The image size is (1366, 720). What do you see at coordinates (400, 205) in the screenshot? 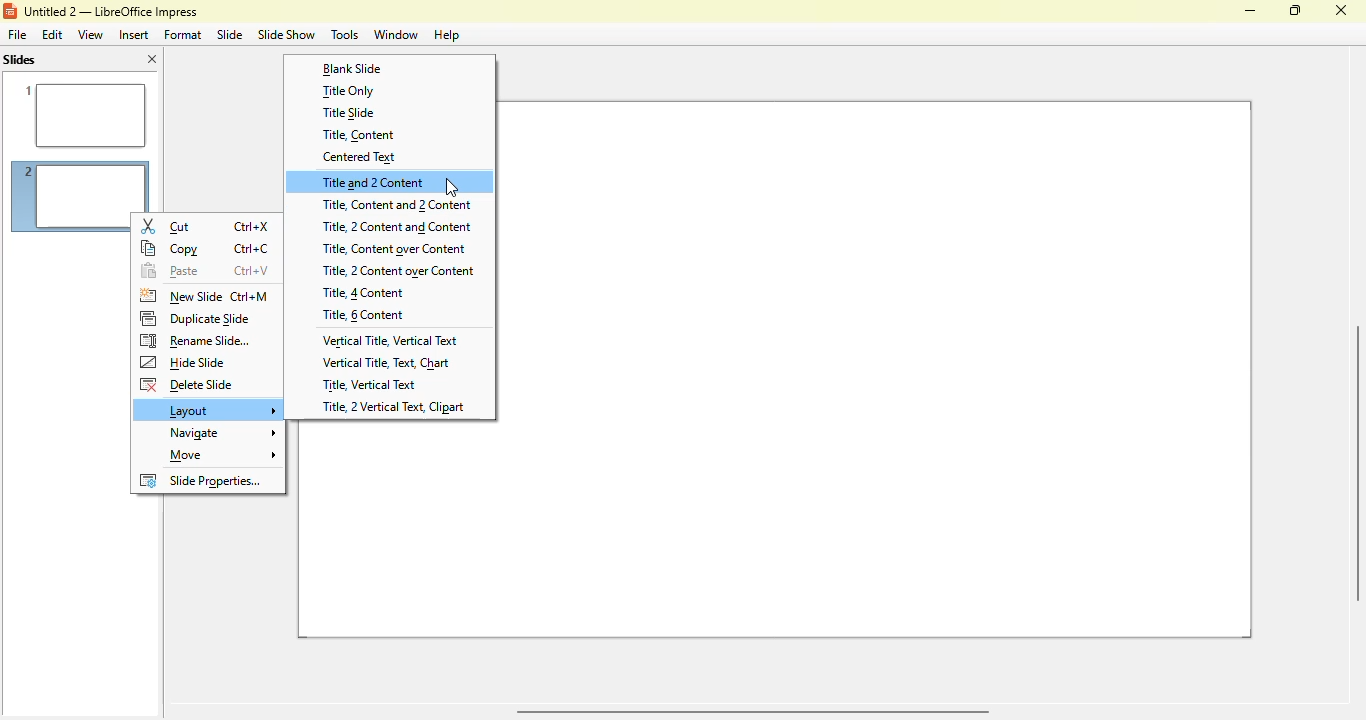
I see `title, content and 2 content` at bounding box center [400, 205].